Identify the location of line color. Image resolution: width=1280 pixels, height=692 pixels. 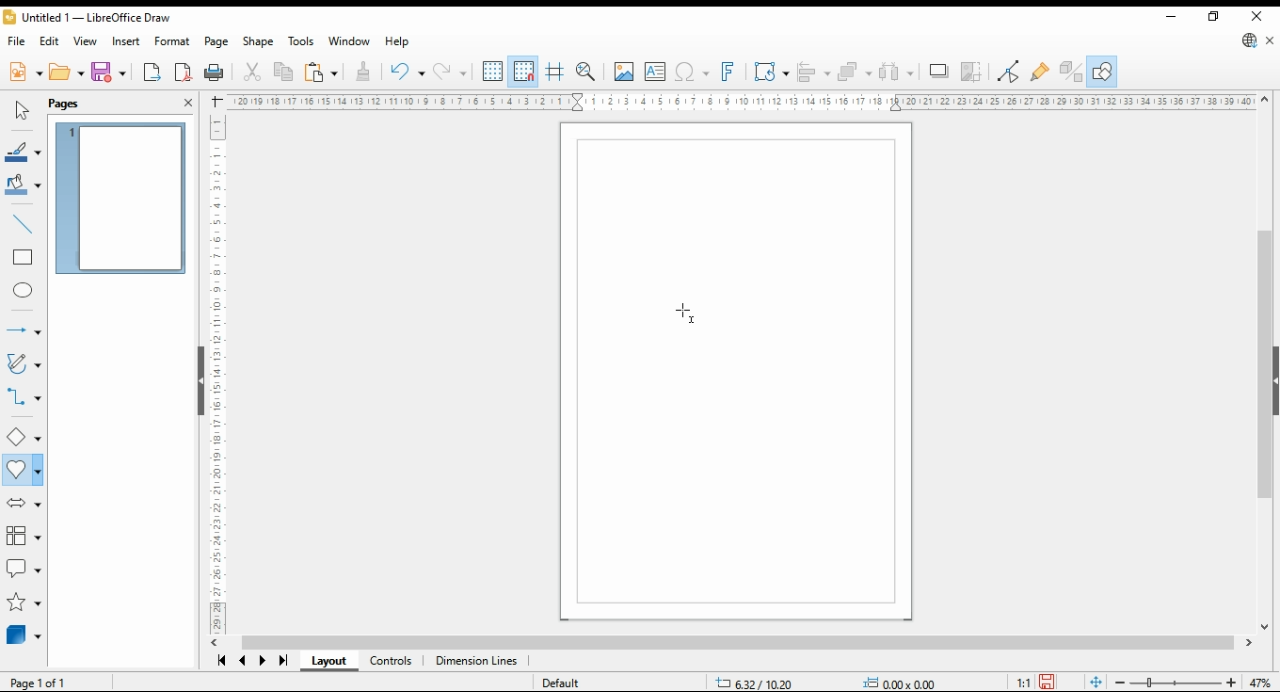
(25, 150).